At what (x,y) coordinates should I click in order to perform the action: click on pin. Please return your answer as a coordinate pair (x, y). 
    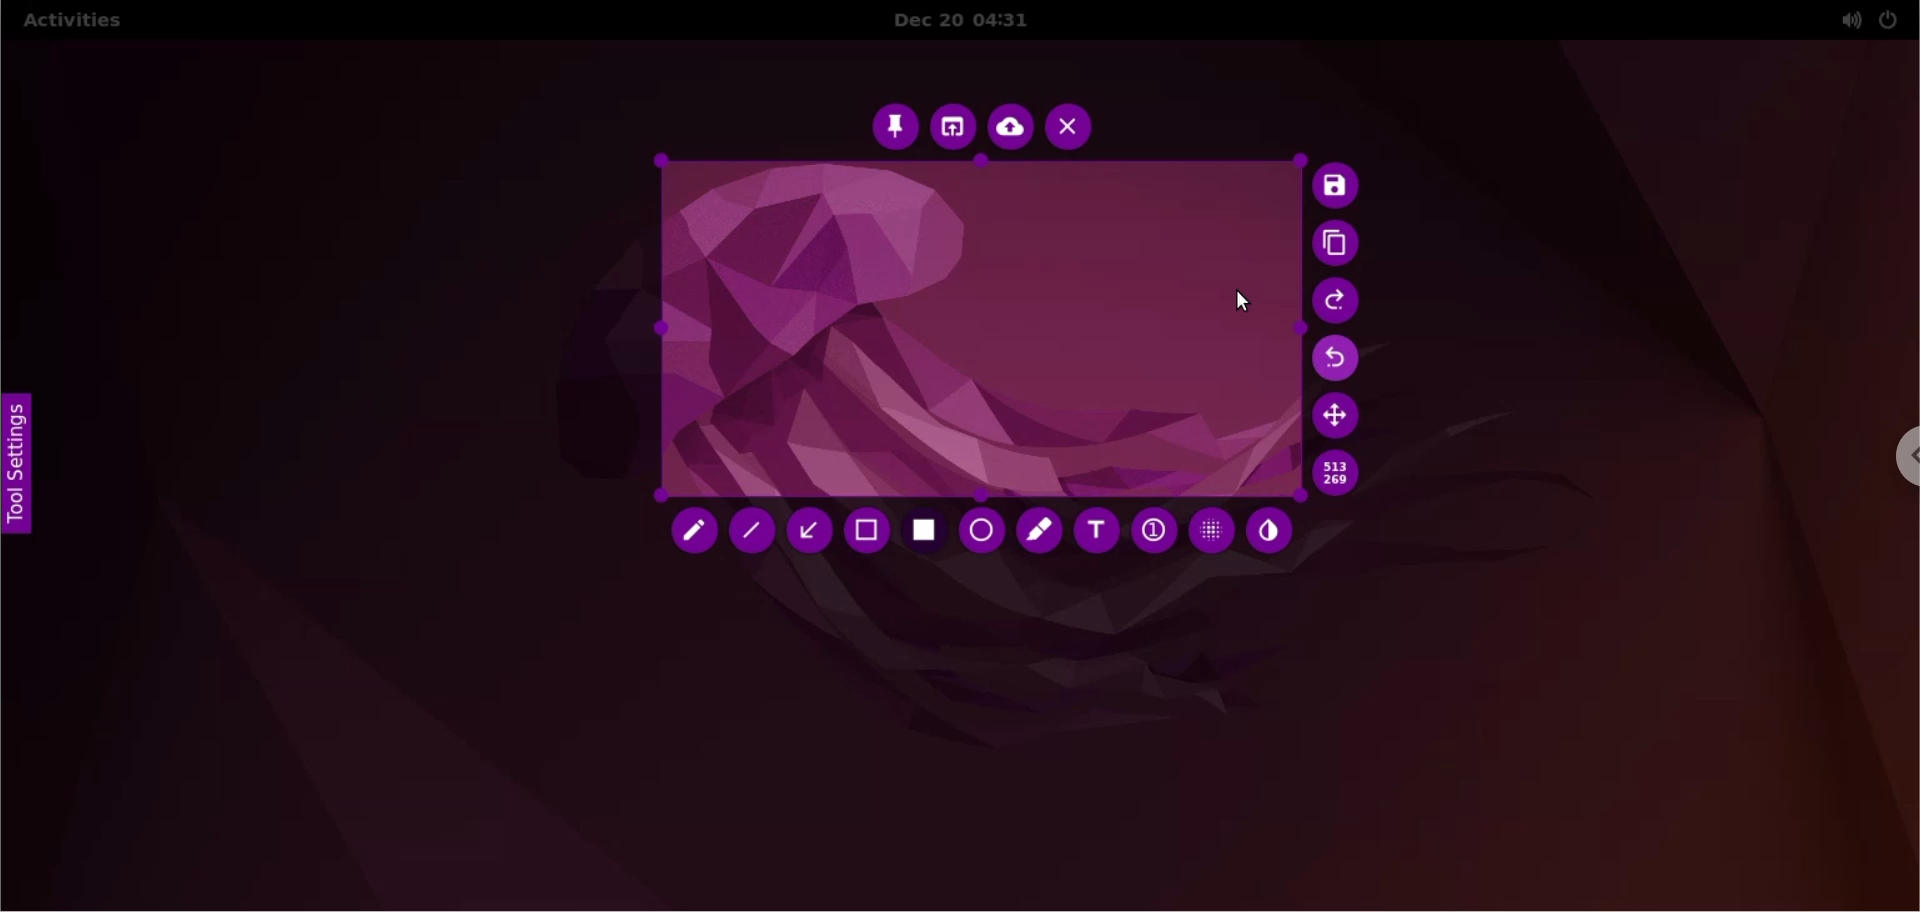
    Looking at the image, I should click on (895, 126).